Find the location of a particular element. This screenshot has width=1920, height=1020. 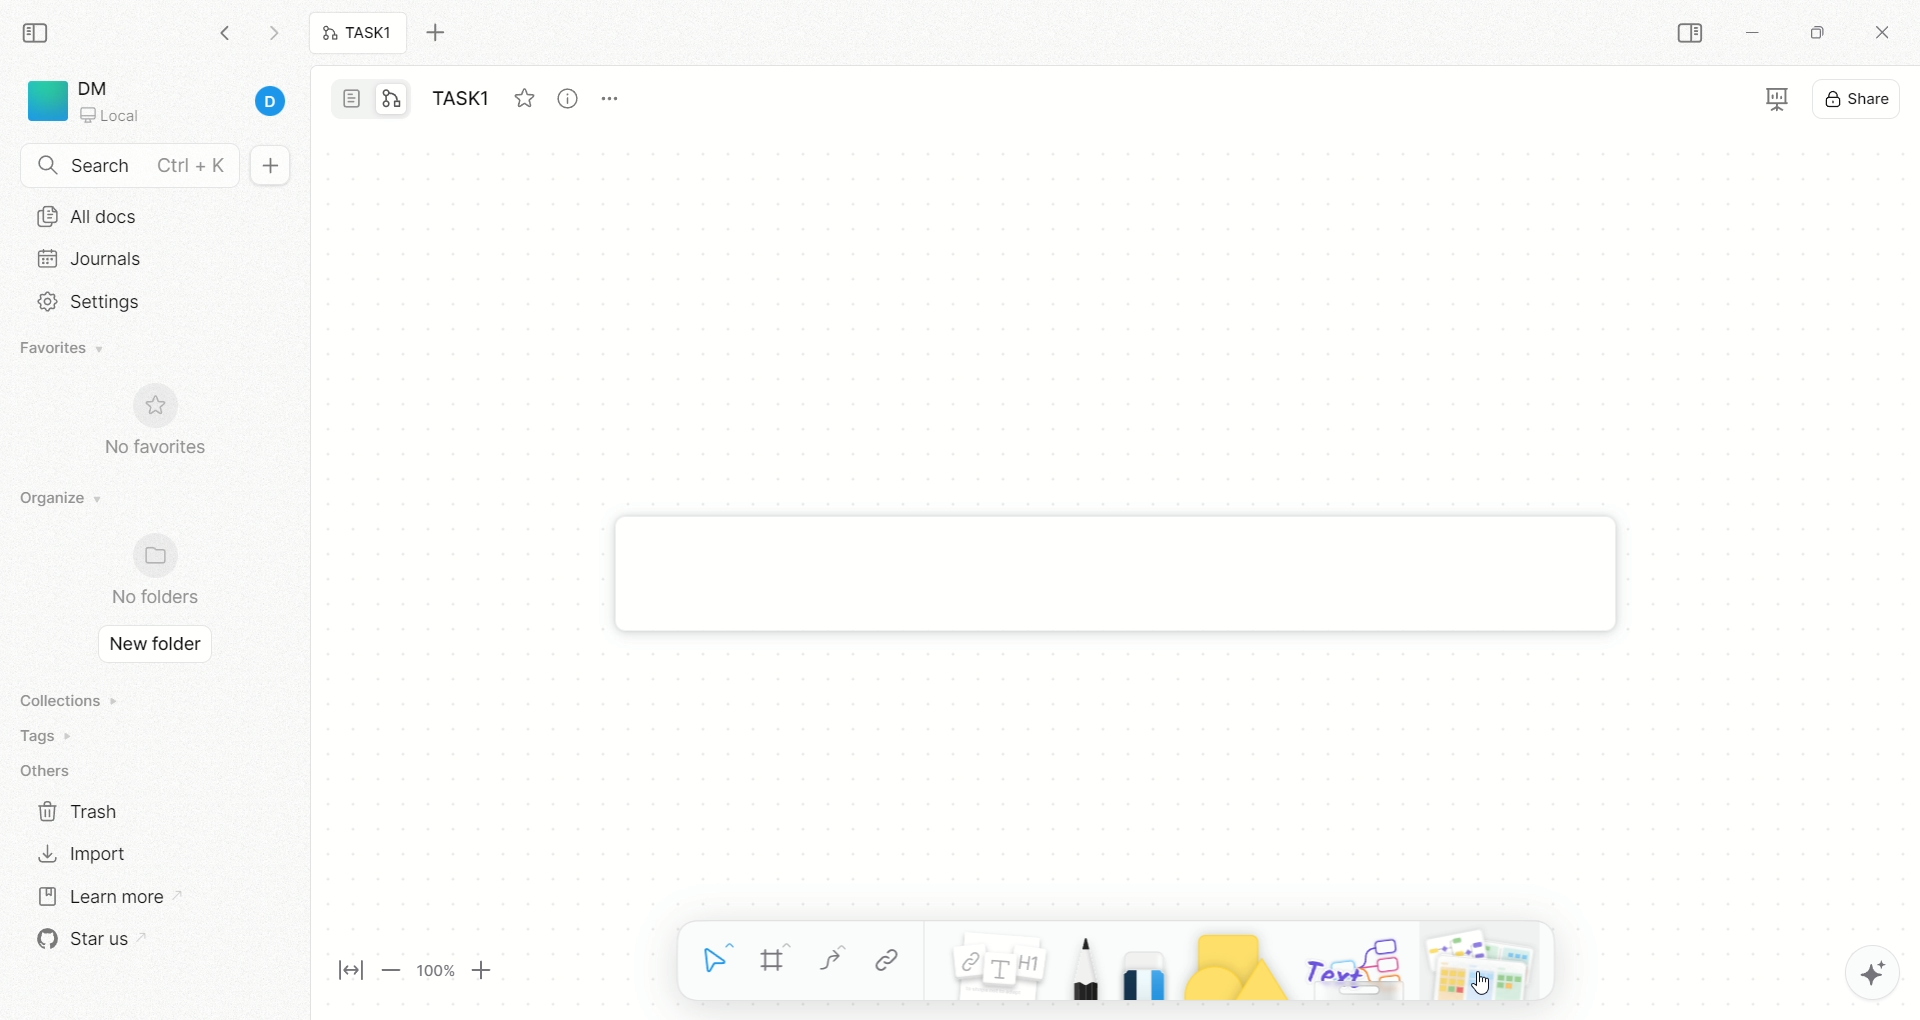

journals is located at coordinates (94, 258).